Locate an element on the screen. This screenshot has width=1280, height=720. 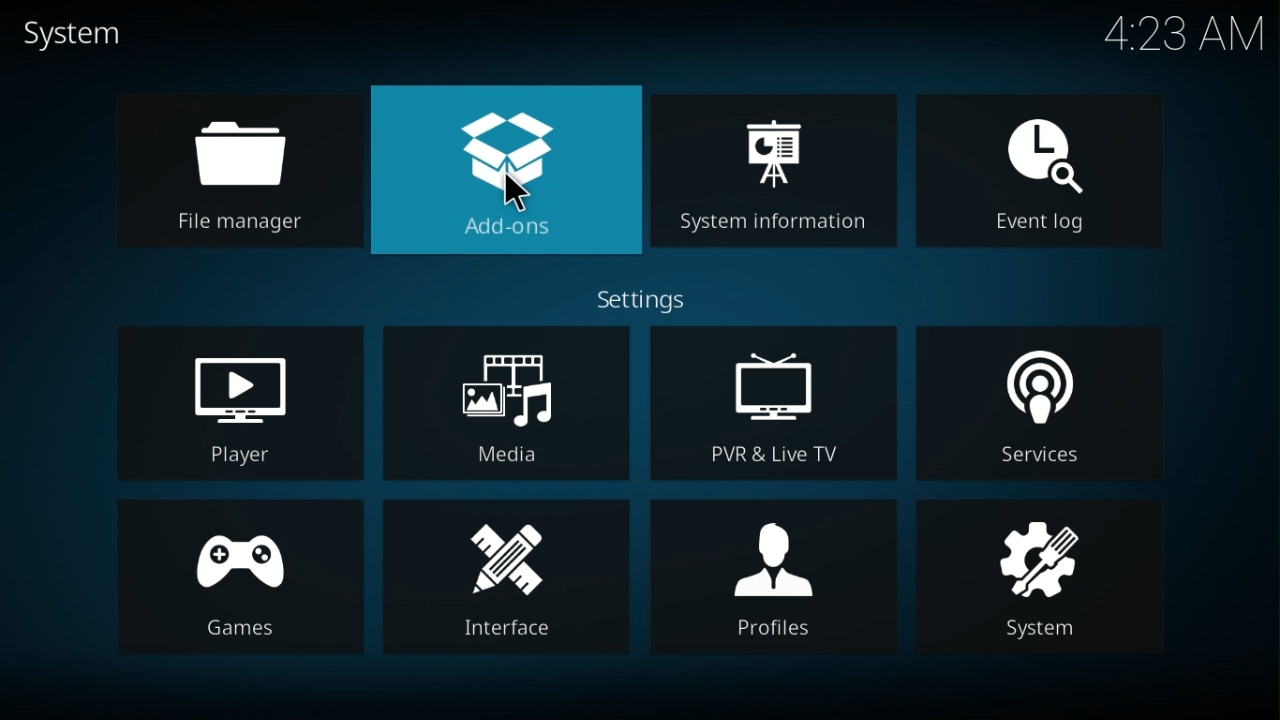
adons is located at coordinates (507, 171).